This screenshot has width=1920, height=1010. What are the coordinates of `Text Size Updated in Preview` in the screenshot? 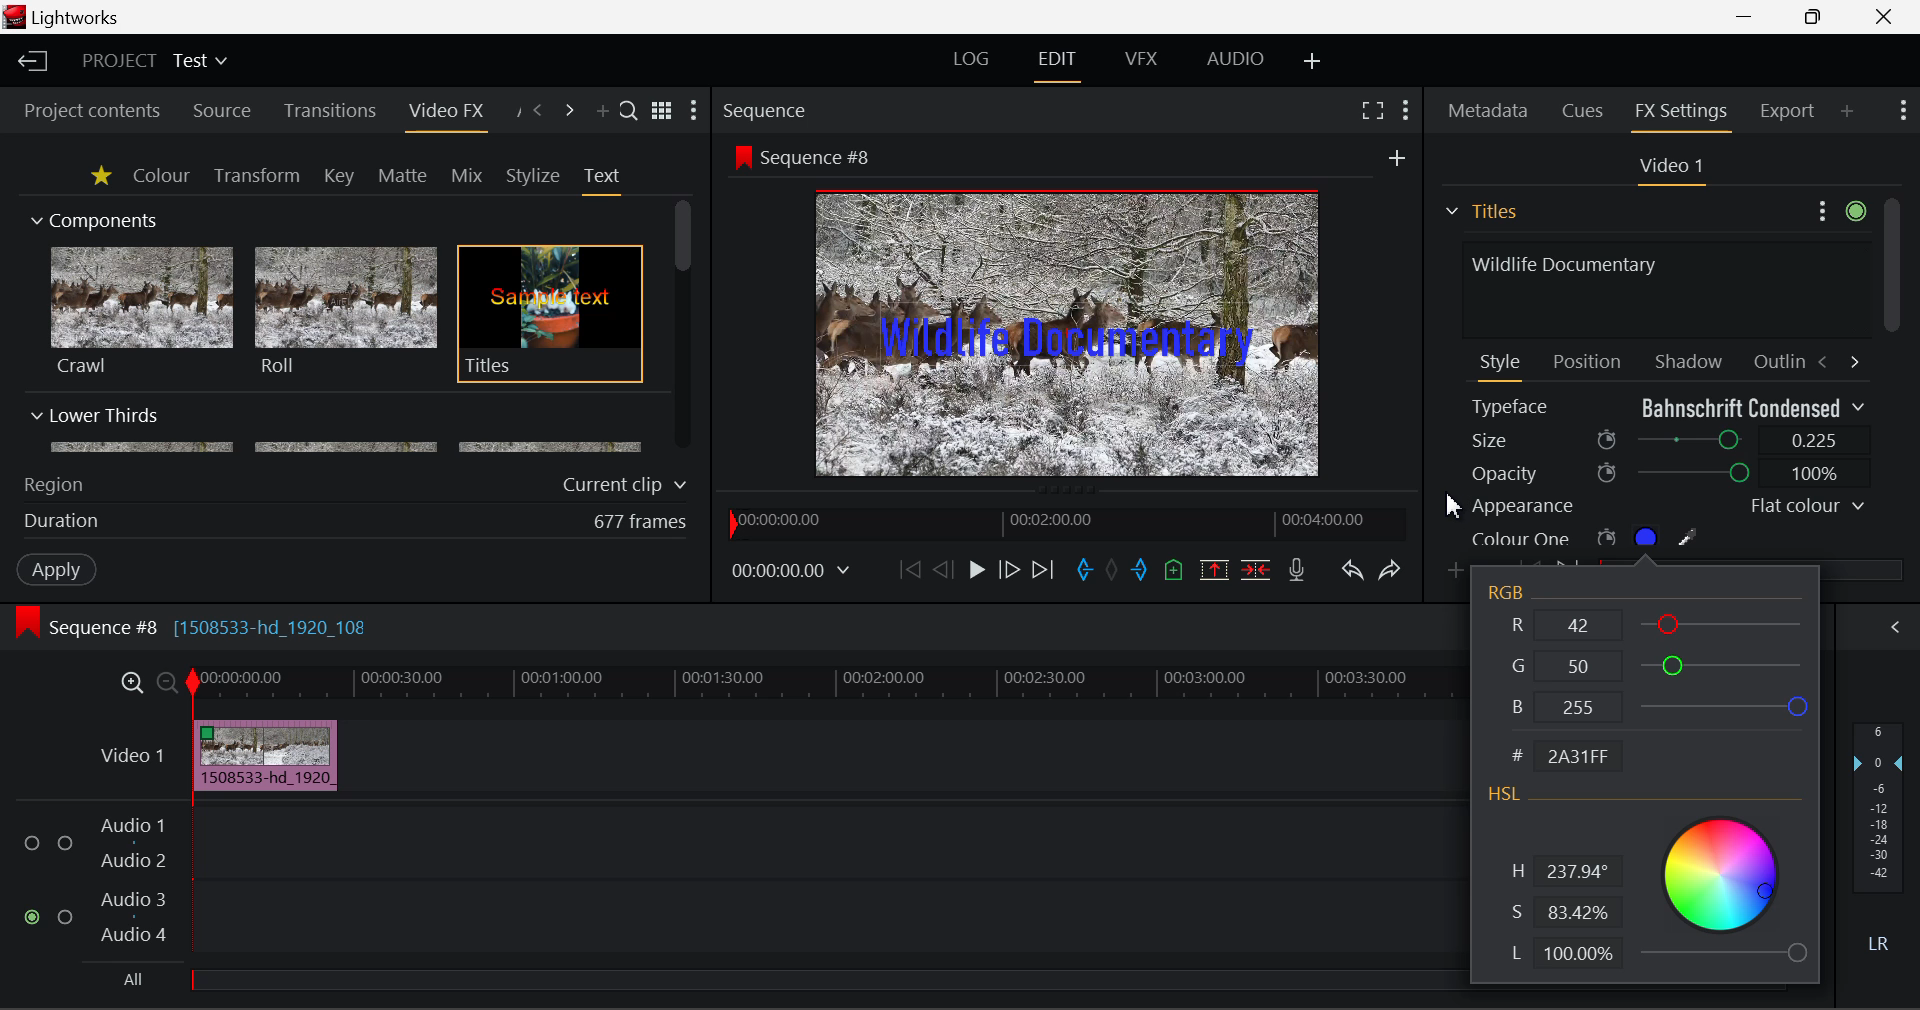 It's located at (1072, 337).